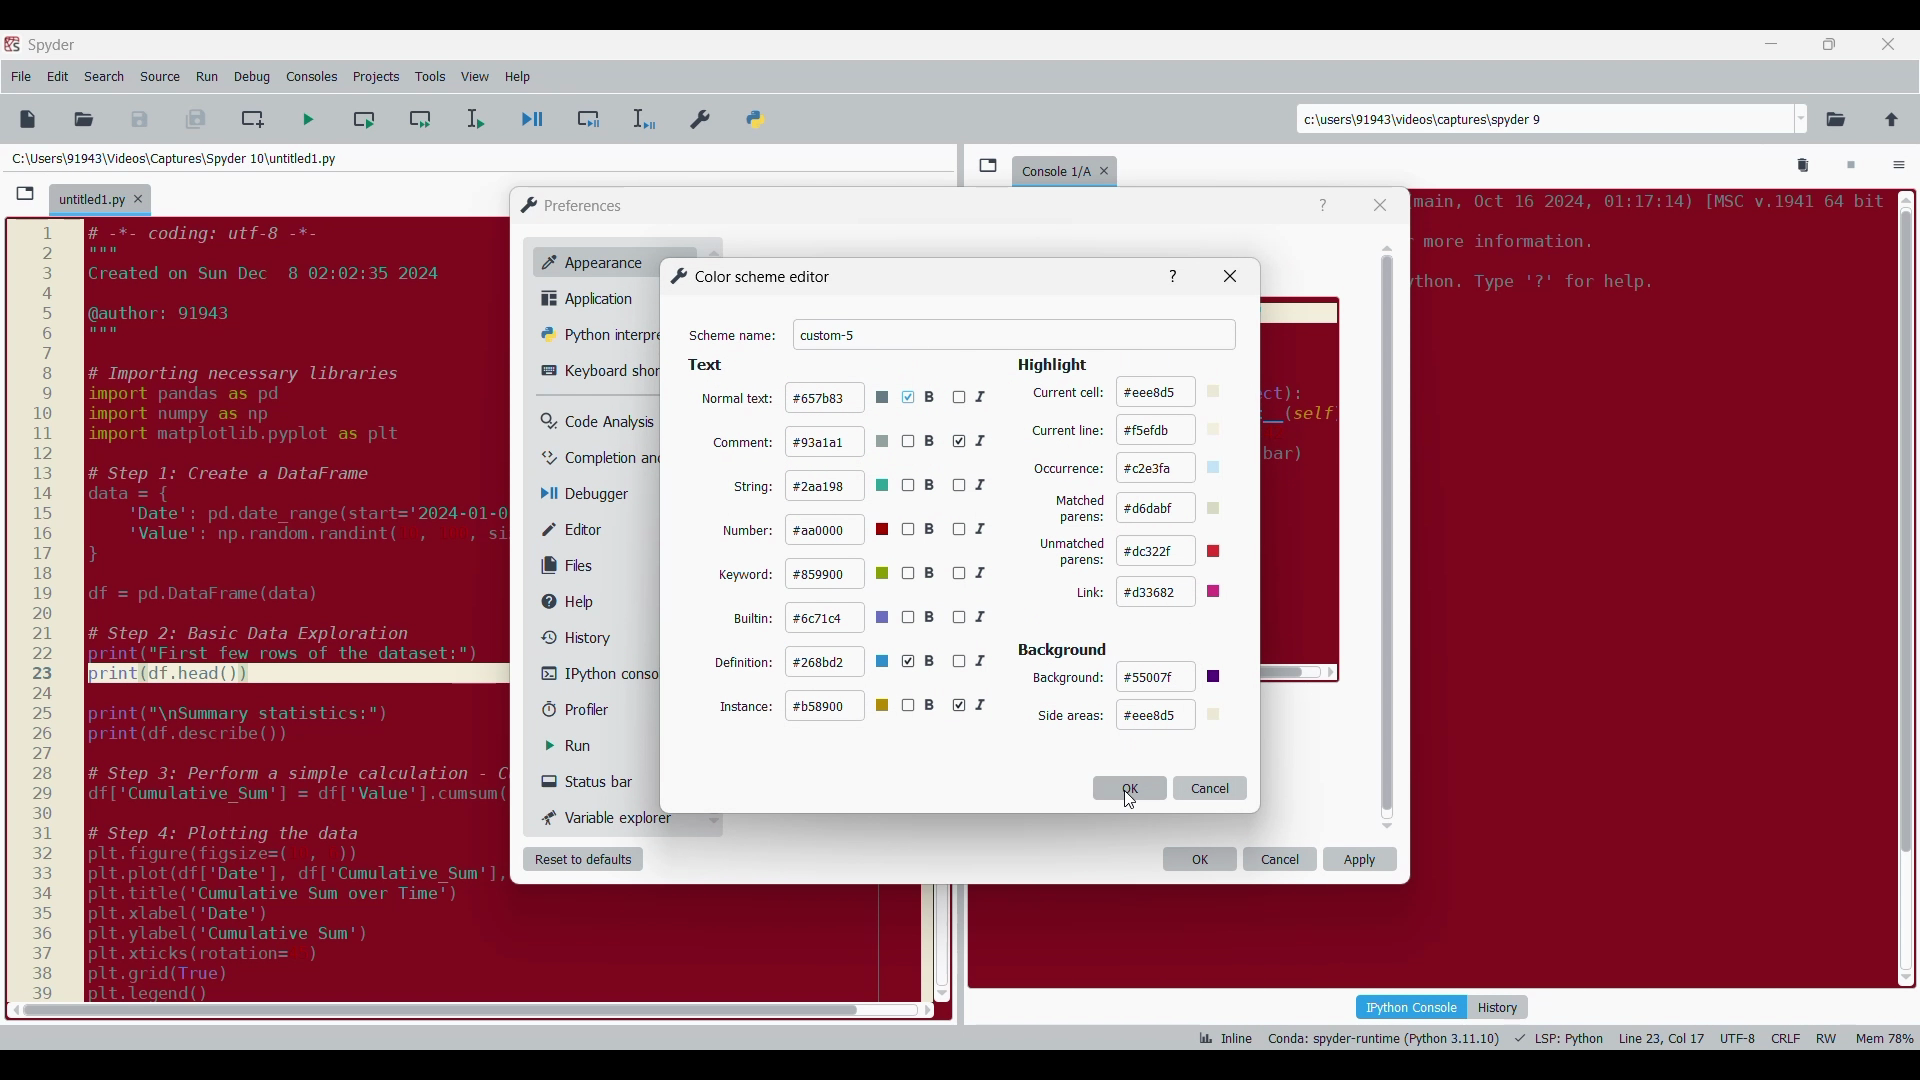 This screenshot has height=1080, width=1920. I want to click on OK, so click(1130, 788).